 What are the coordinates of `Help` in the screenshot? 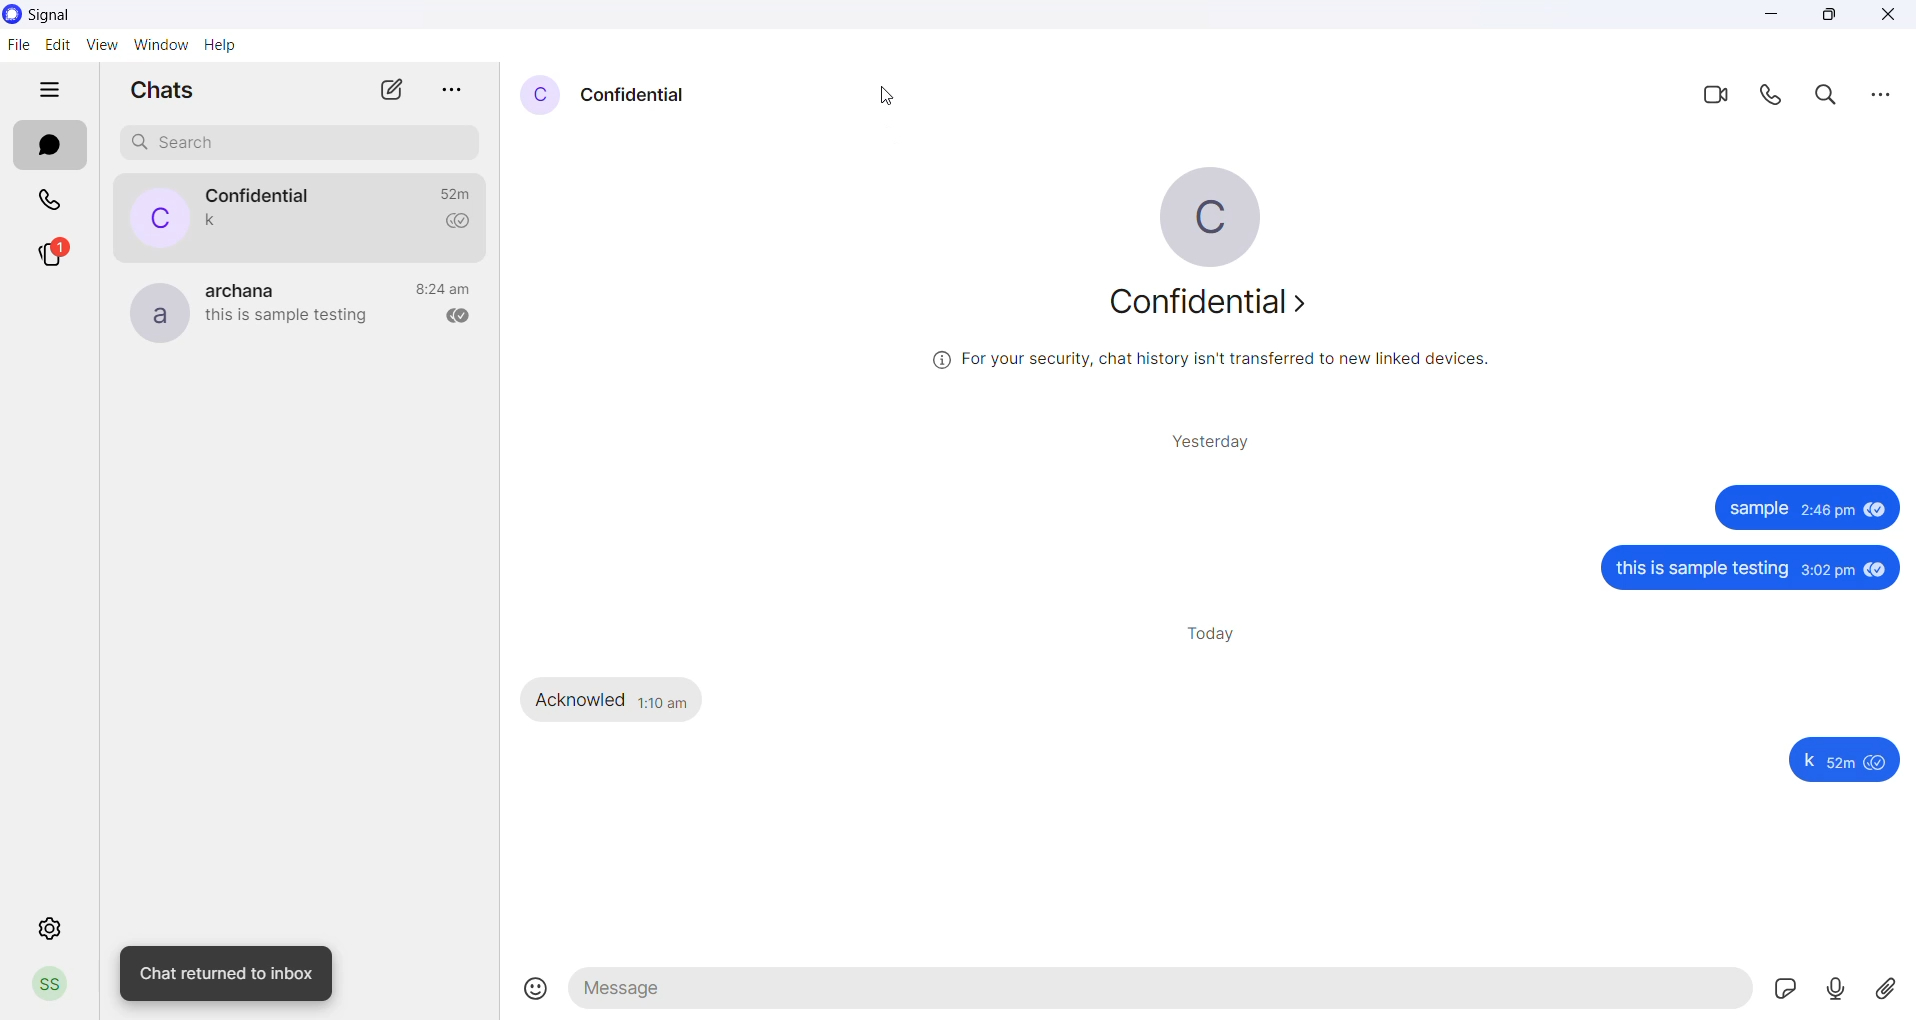 It's located at (222, 45).